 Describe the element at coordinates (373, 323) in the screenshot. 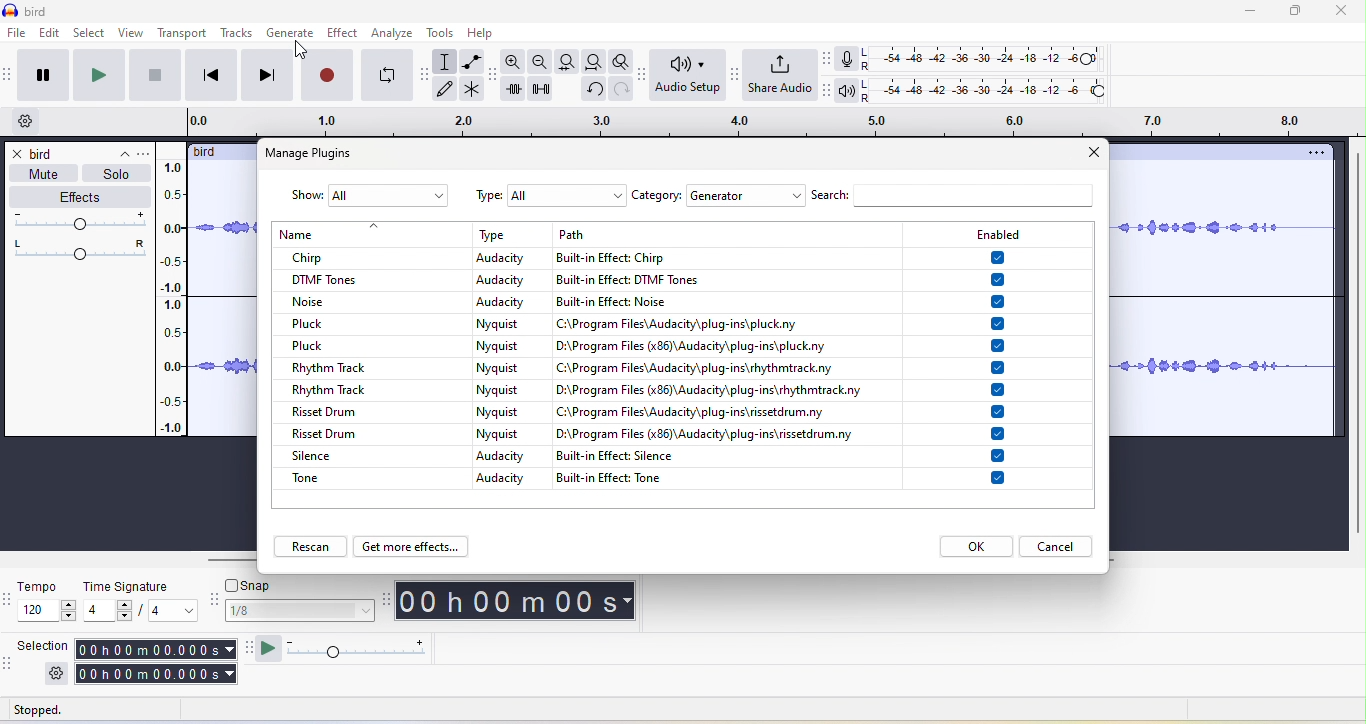

I see `pluck` at that location.